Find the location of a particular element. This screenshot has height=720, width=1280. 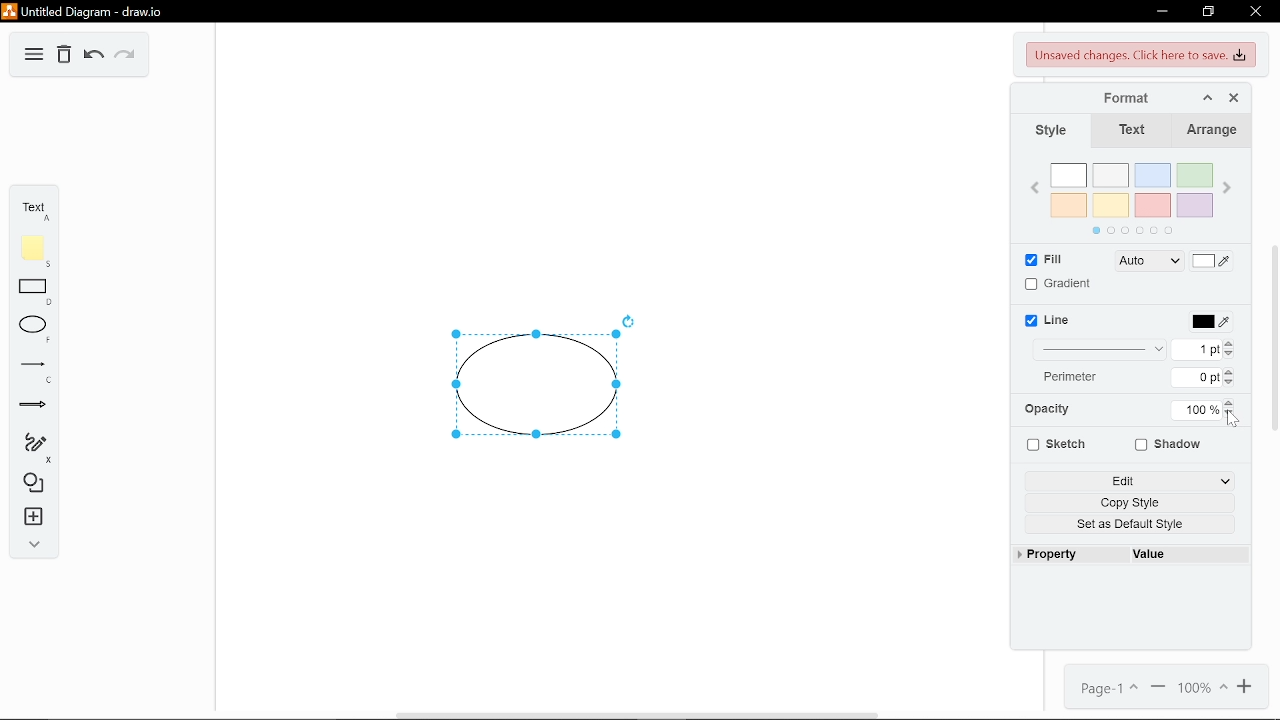

Expand collapse is located at coordinates (33, 545).